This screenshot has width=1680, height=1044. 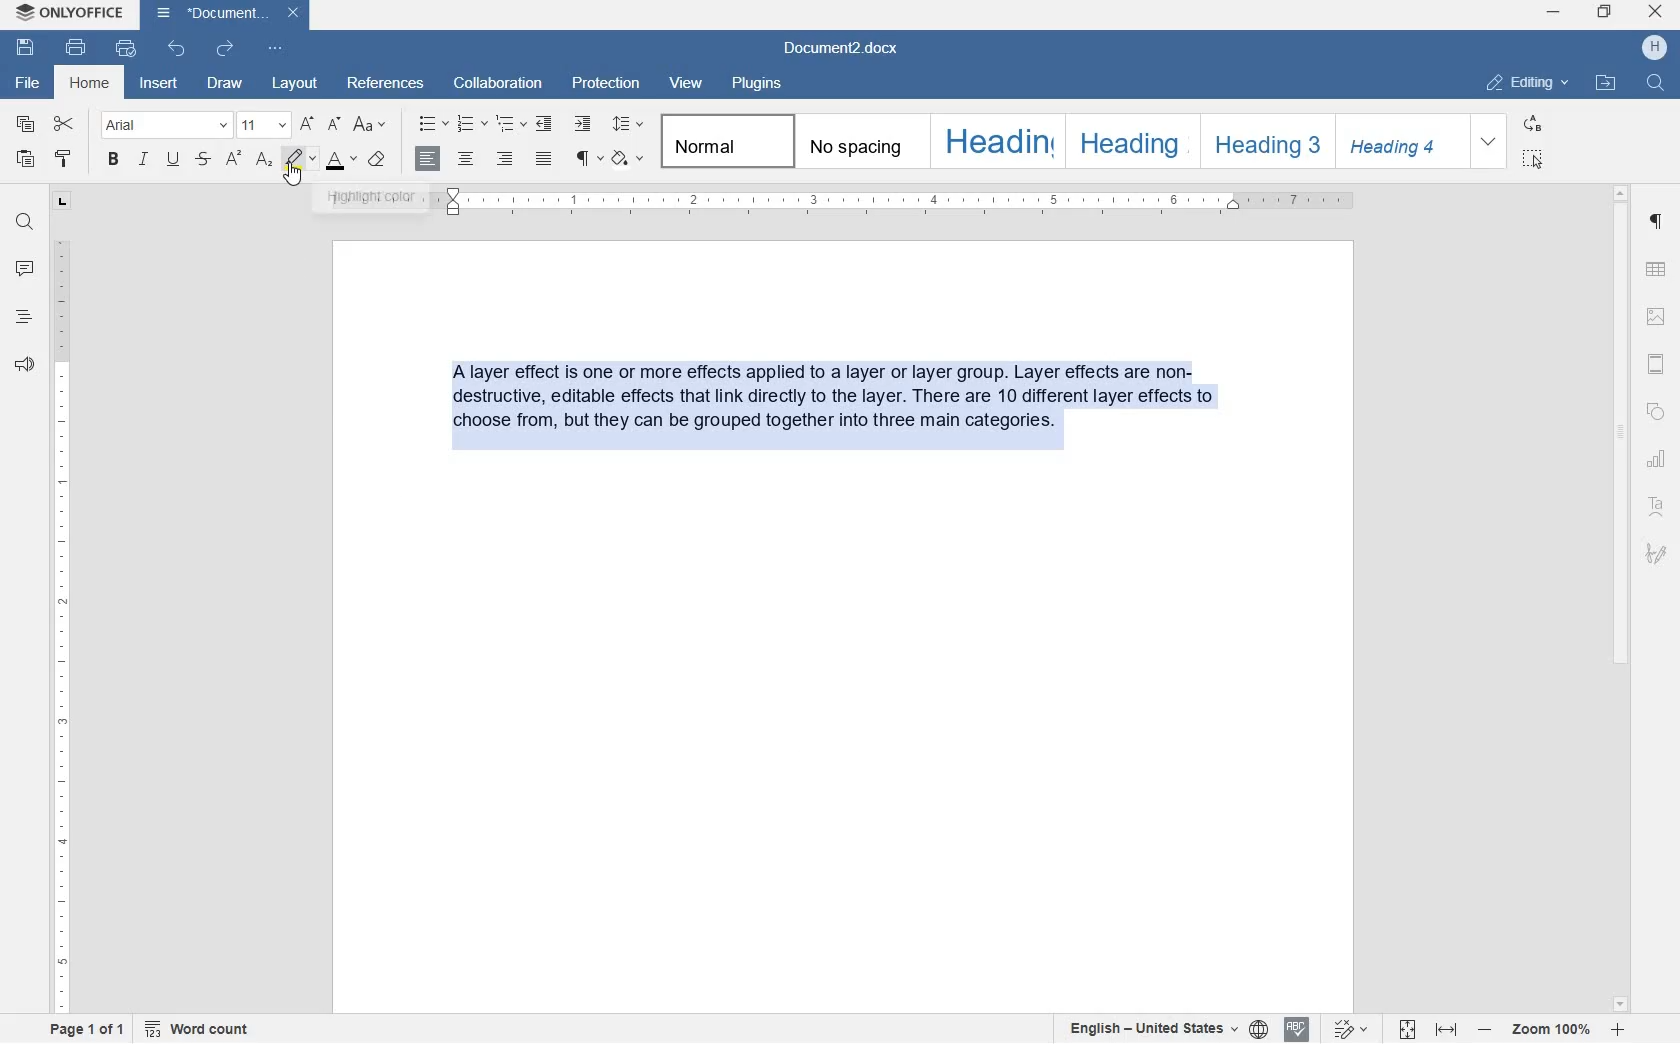 What do you see at coordinates (1657, 412) in the screenshot?
I see `shape` at bounding box center [1657, 412].